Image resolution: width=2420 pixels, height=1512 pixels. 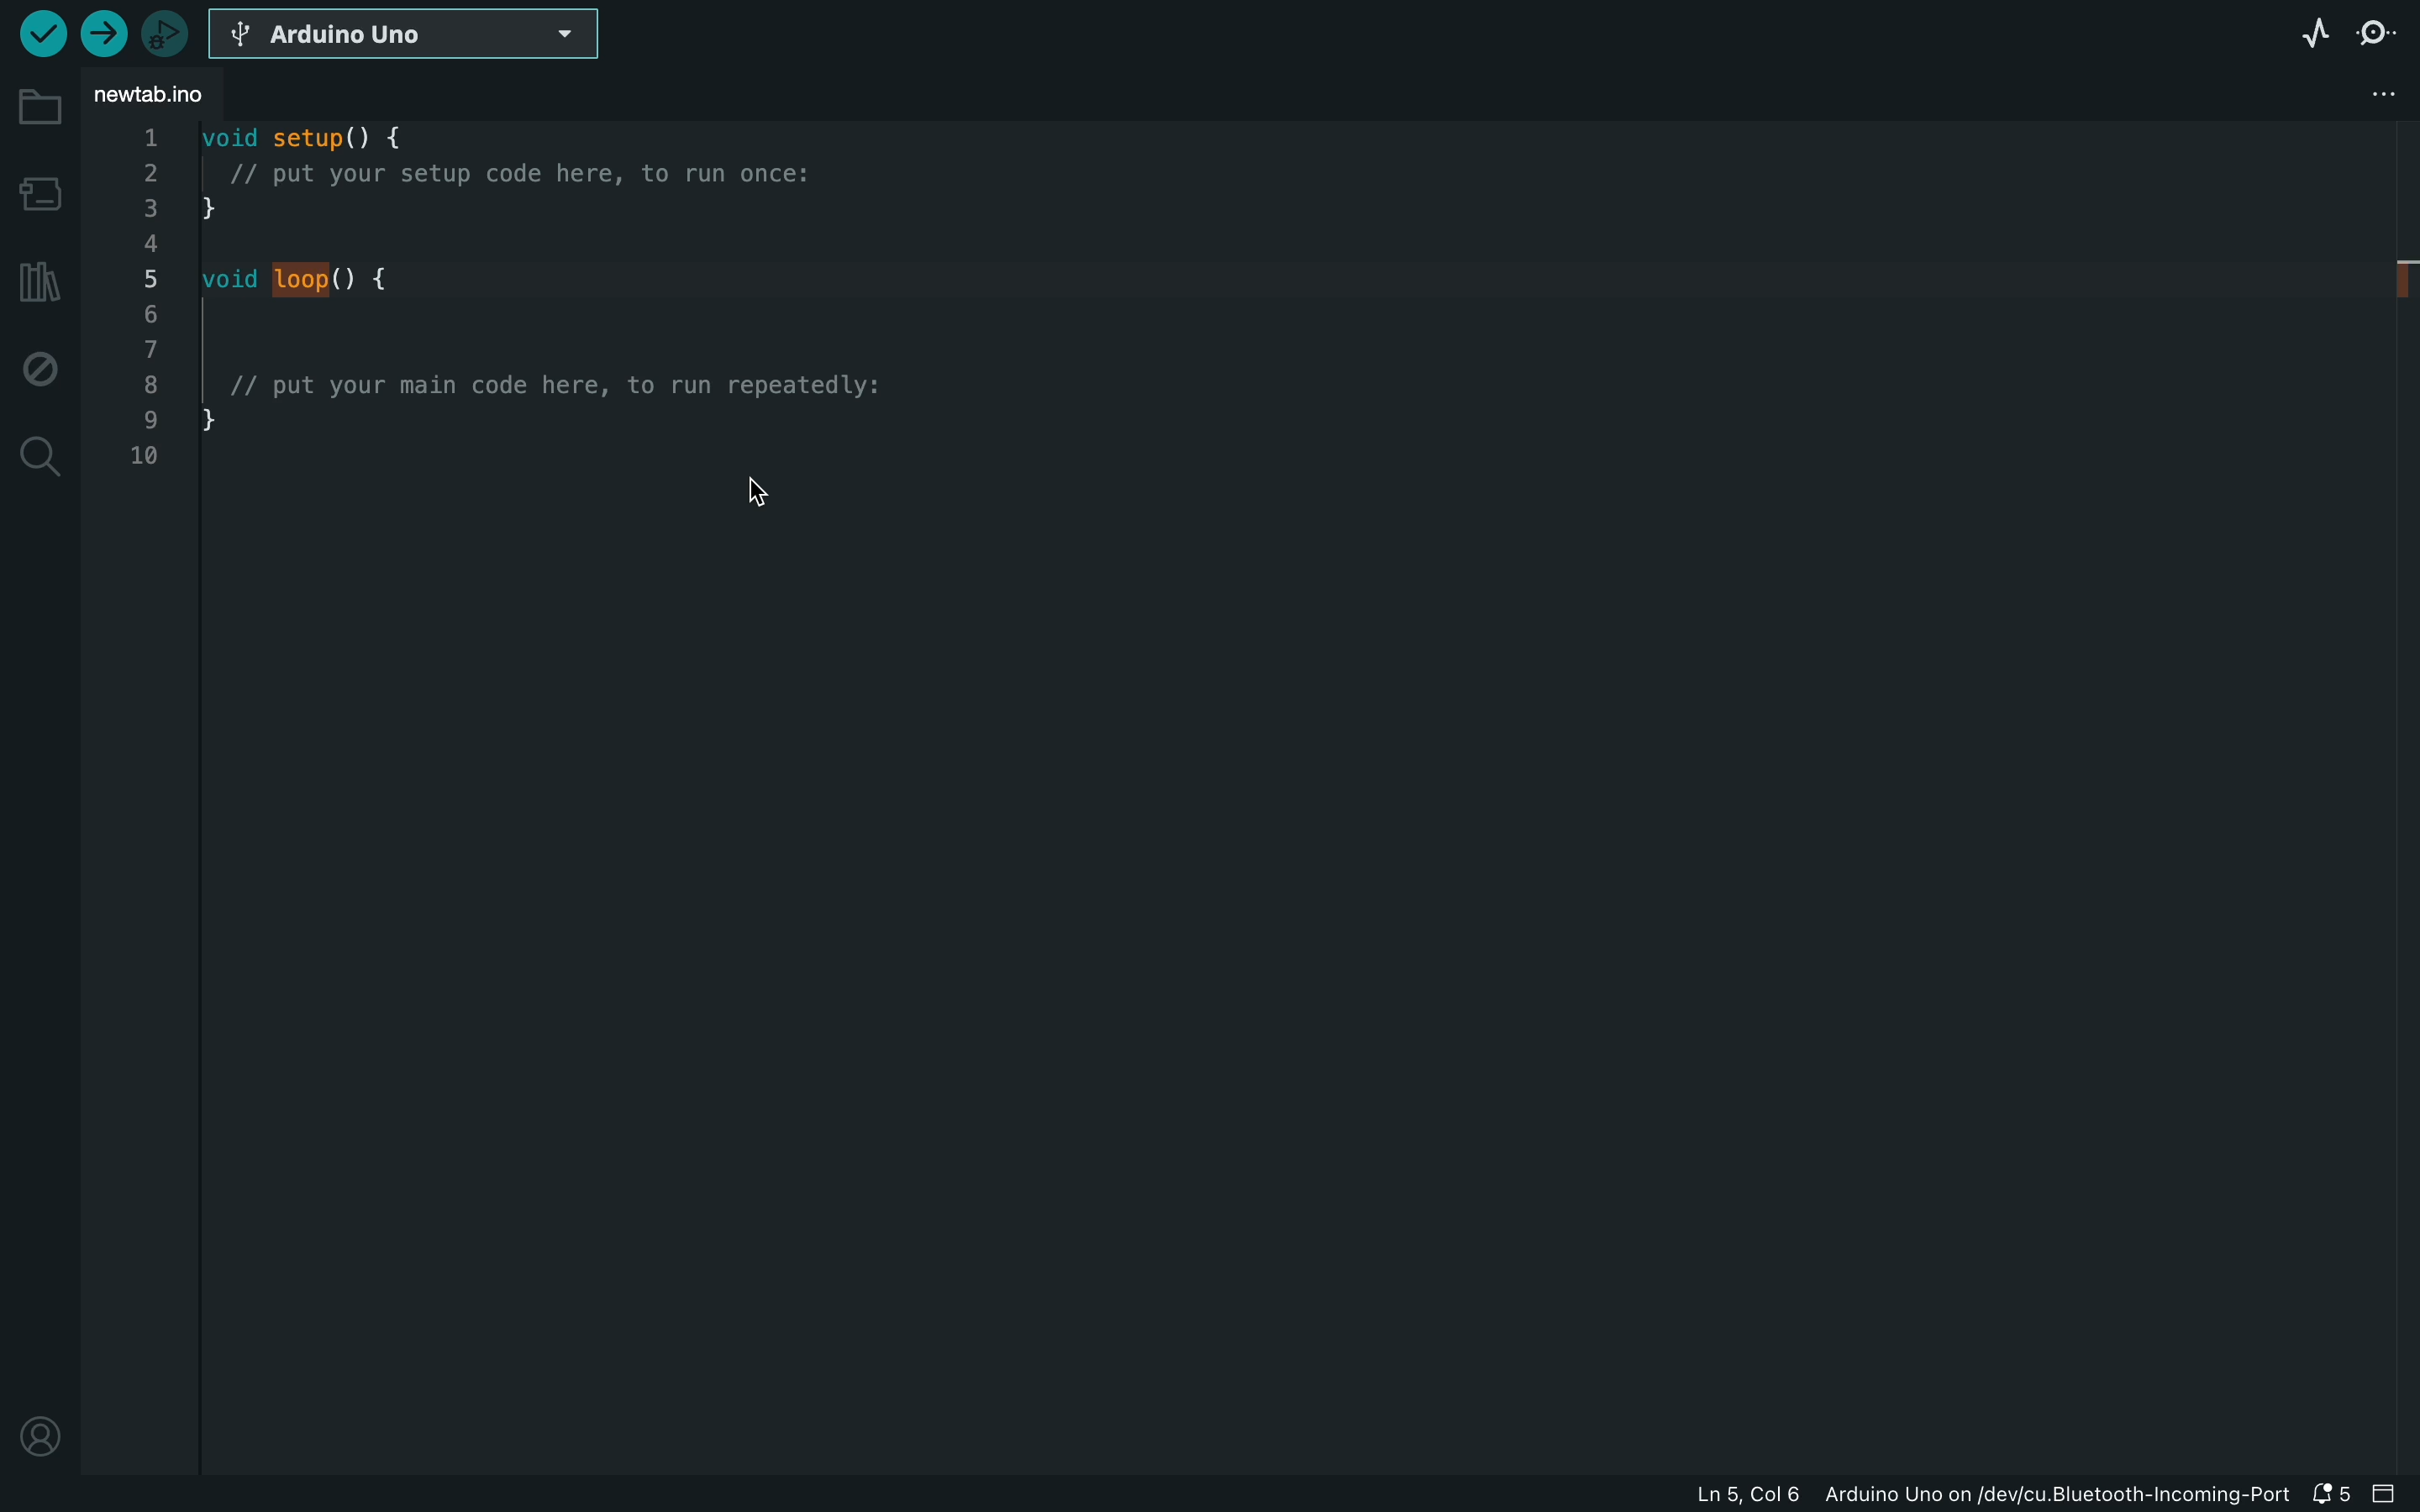 I want to click on folder, so click(x=41, y=108).